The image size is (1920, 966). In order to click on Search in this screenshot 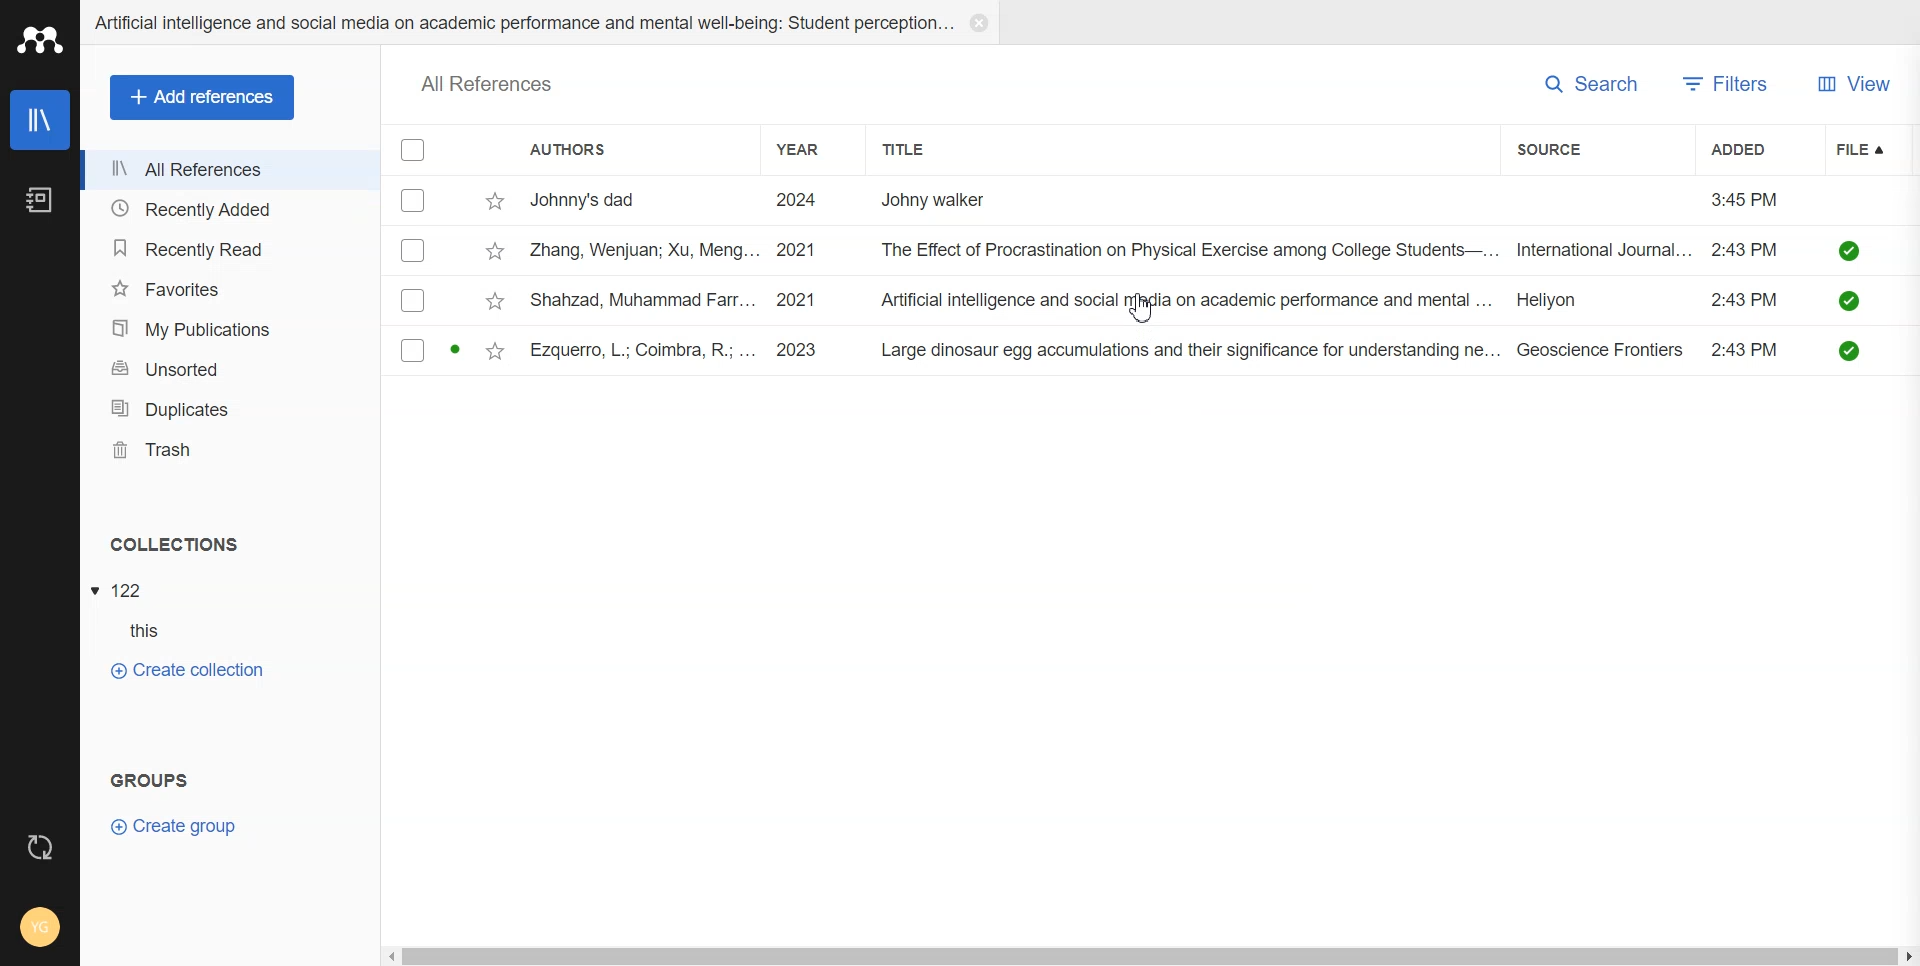, I will do `click(1593, 83)`.